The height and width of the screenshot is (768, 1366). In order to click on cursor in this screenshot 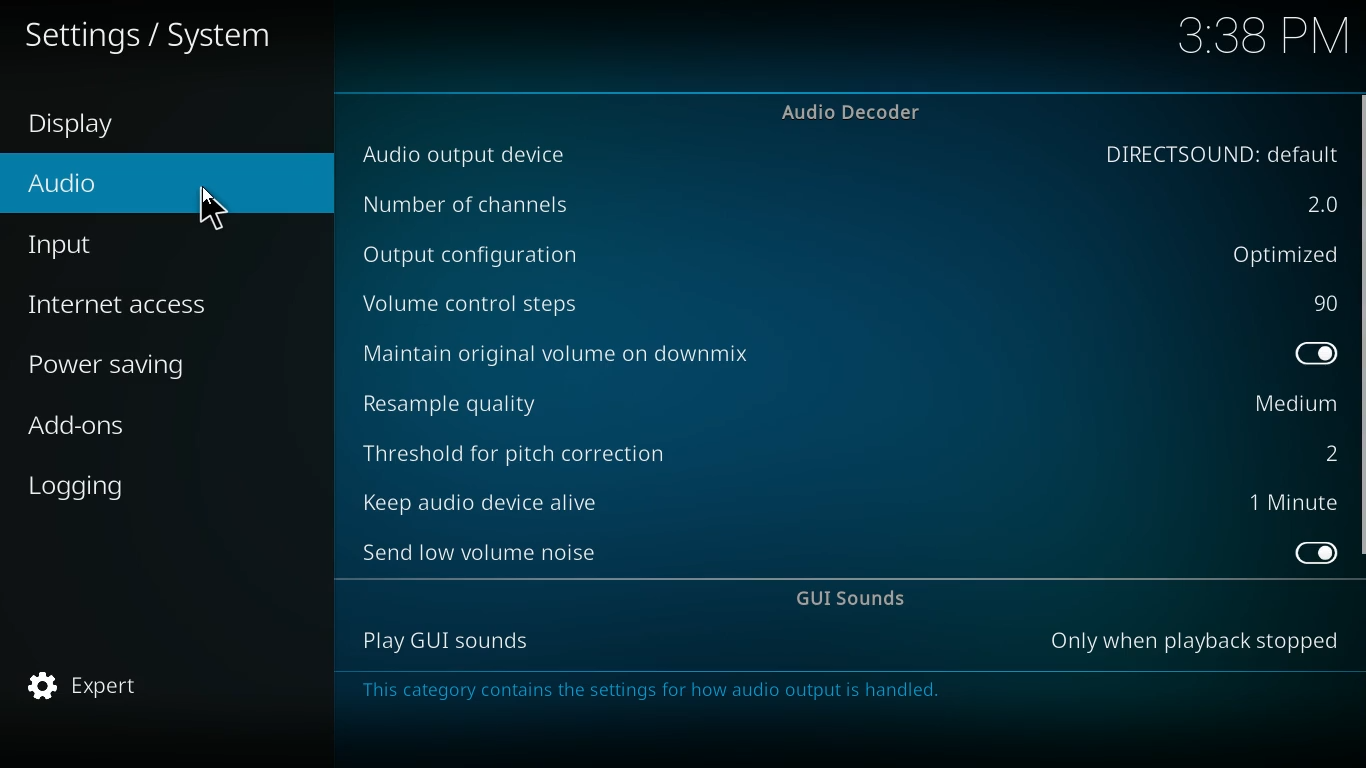, I will do `click(217, 207)`.